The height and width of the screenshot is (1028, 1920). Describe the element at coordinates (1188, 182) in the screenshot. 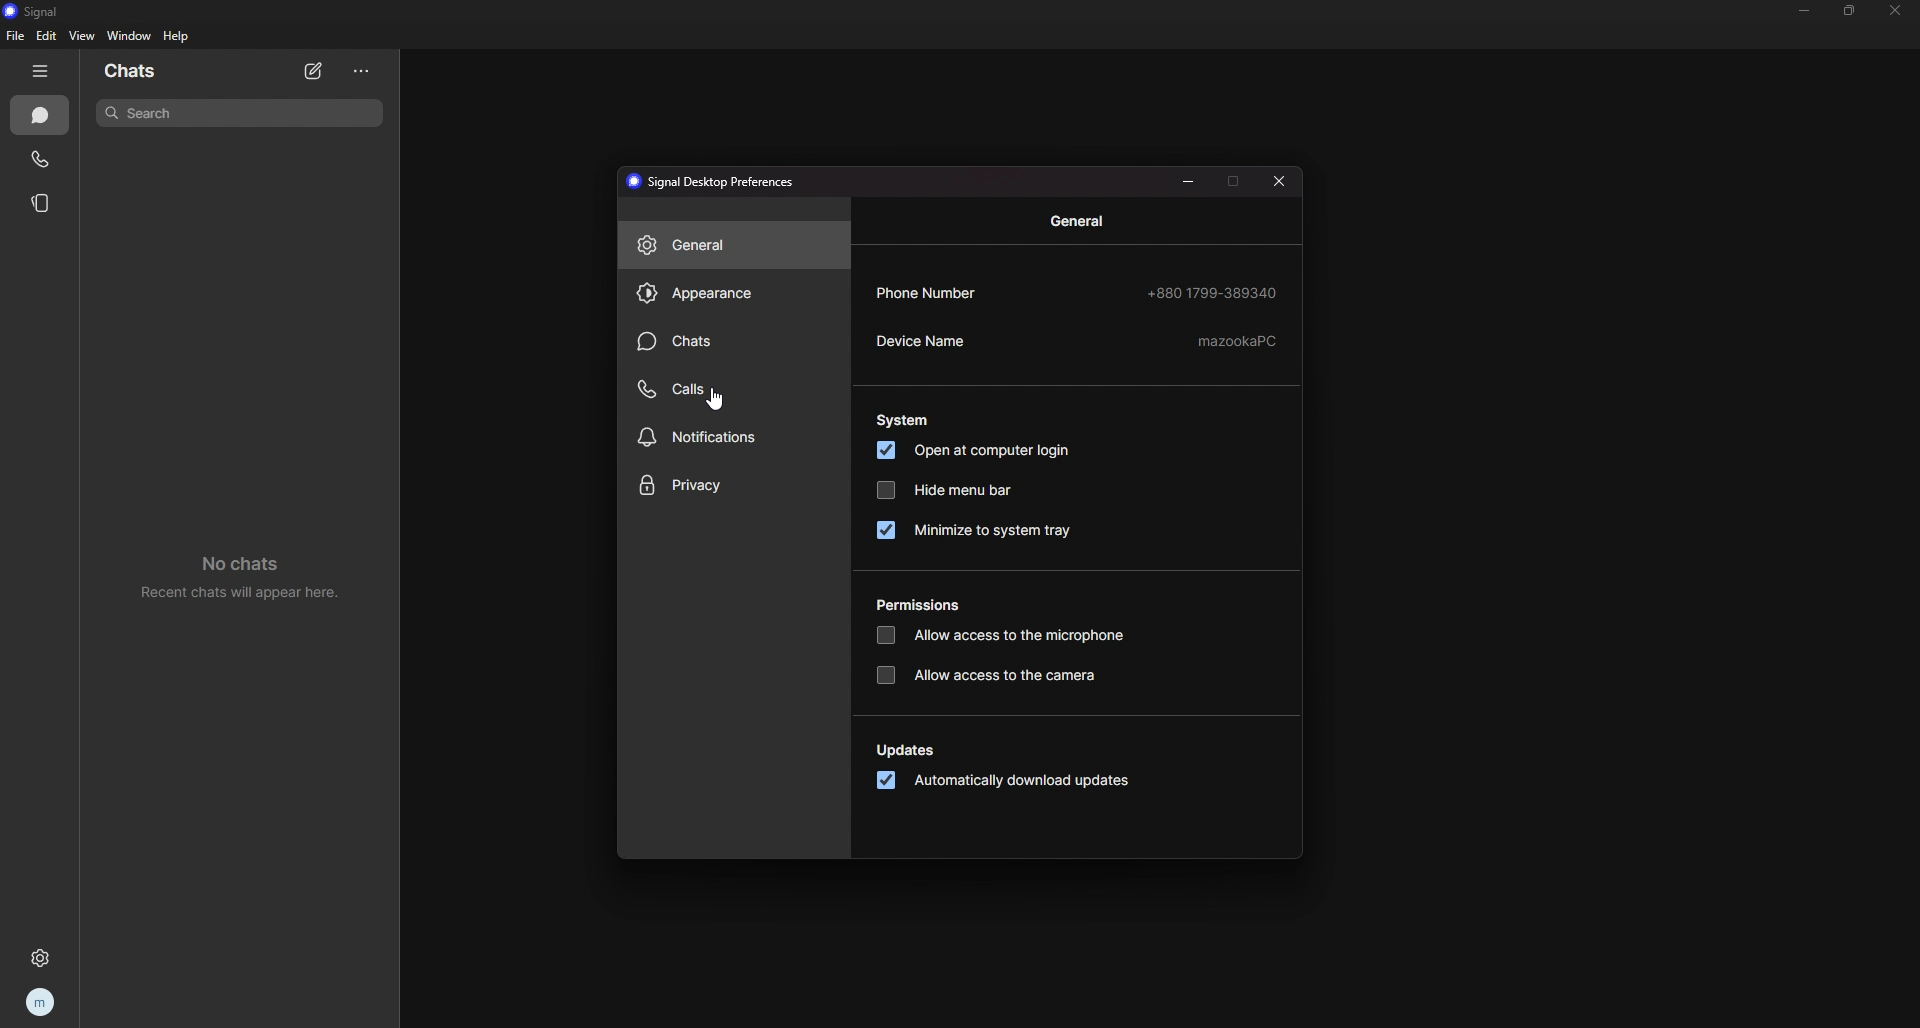

I see `resize` at that location.